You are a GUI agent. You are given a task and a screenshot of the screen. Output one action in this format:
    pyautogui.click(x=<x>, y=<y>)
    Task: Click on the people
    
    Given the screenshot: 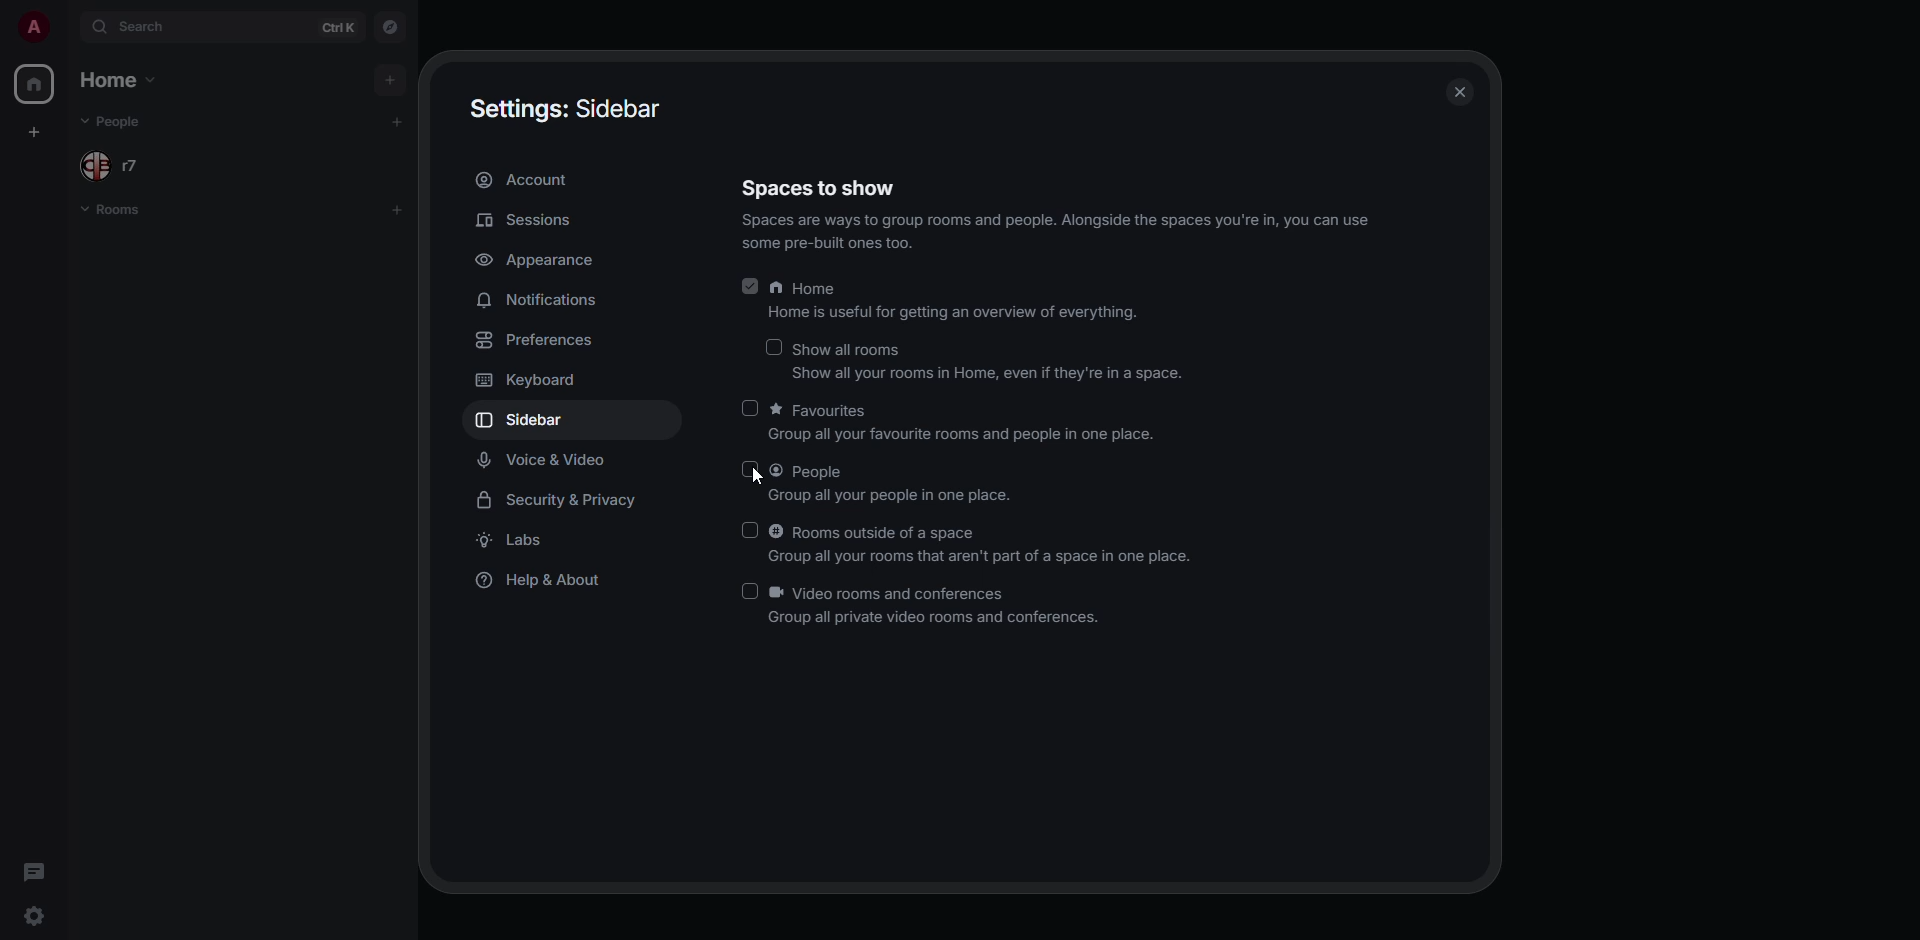 What is the action you would take?
    pyautogui.click(x=122, y=121)
    